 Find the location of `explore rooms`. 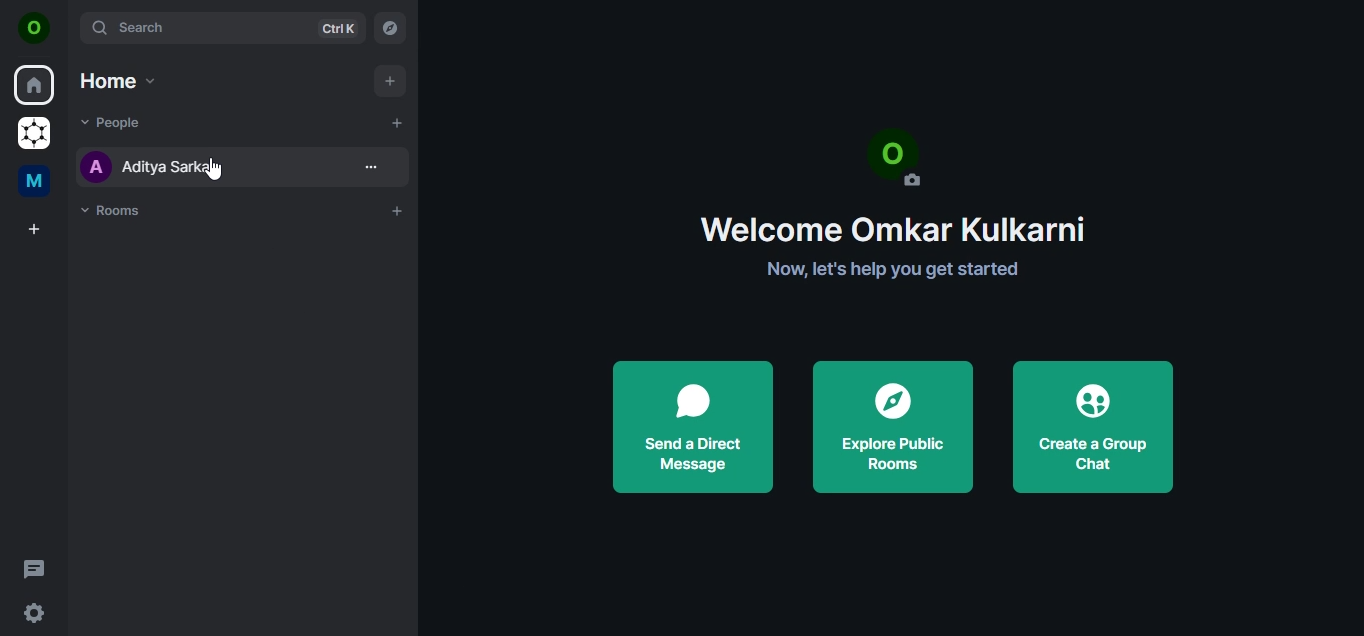

explore rooms is located at coordinates (391, 29).